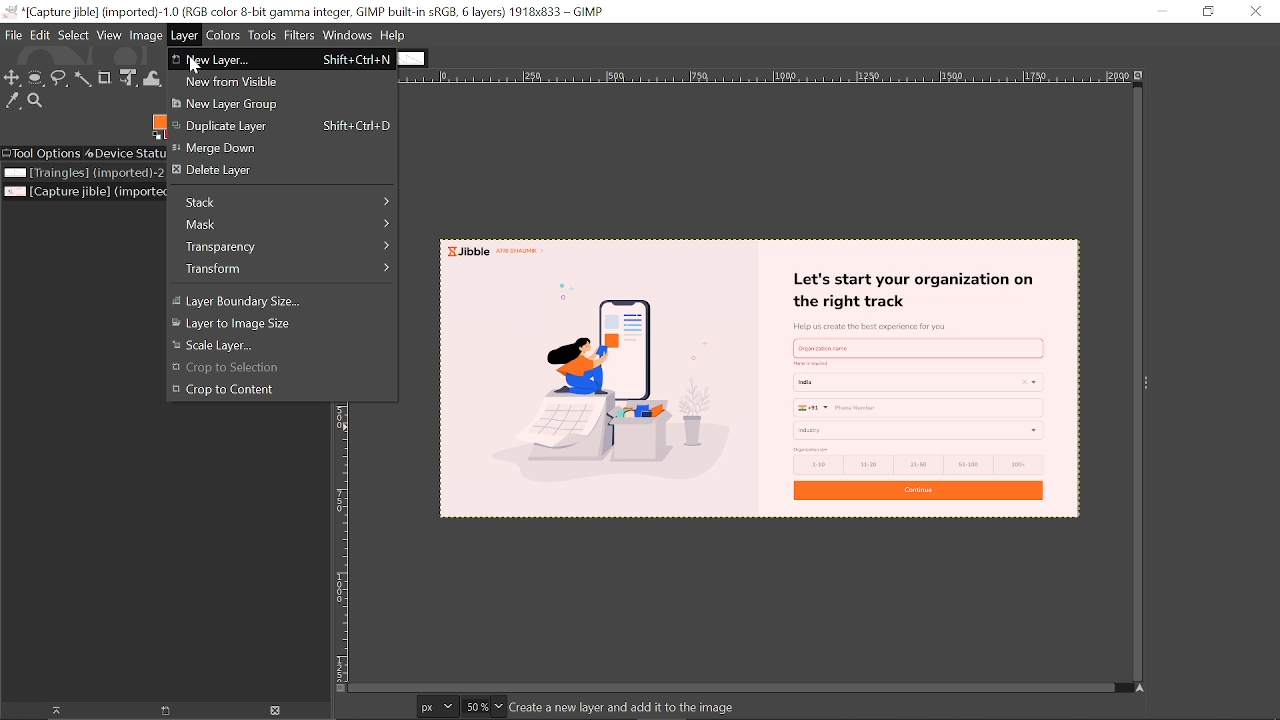  What do you see at coordinates (86, 193) in the screenshot?
I see `Current image file` at bounding box center [86, 193].